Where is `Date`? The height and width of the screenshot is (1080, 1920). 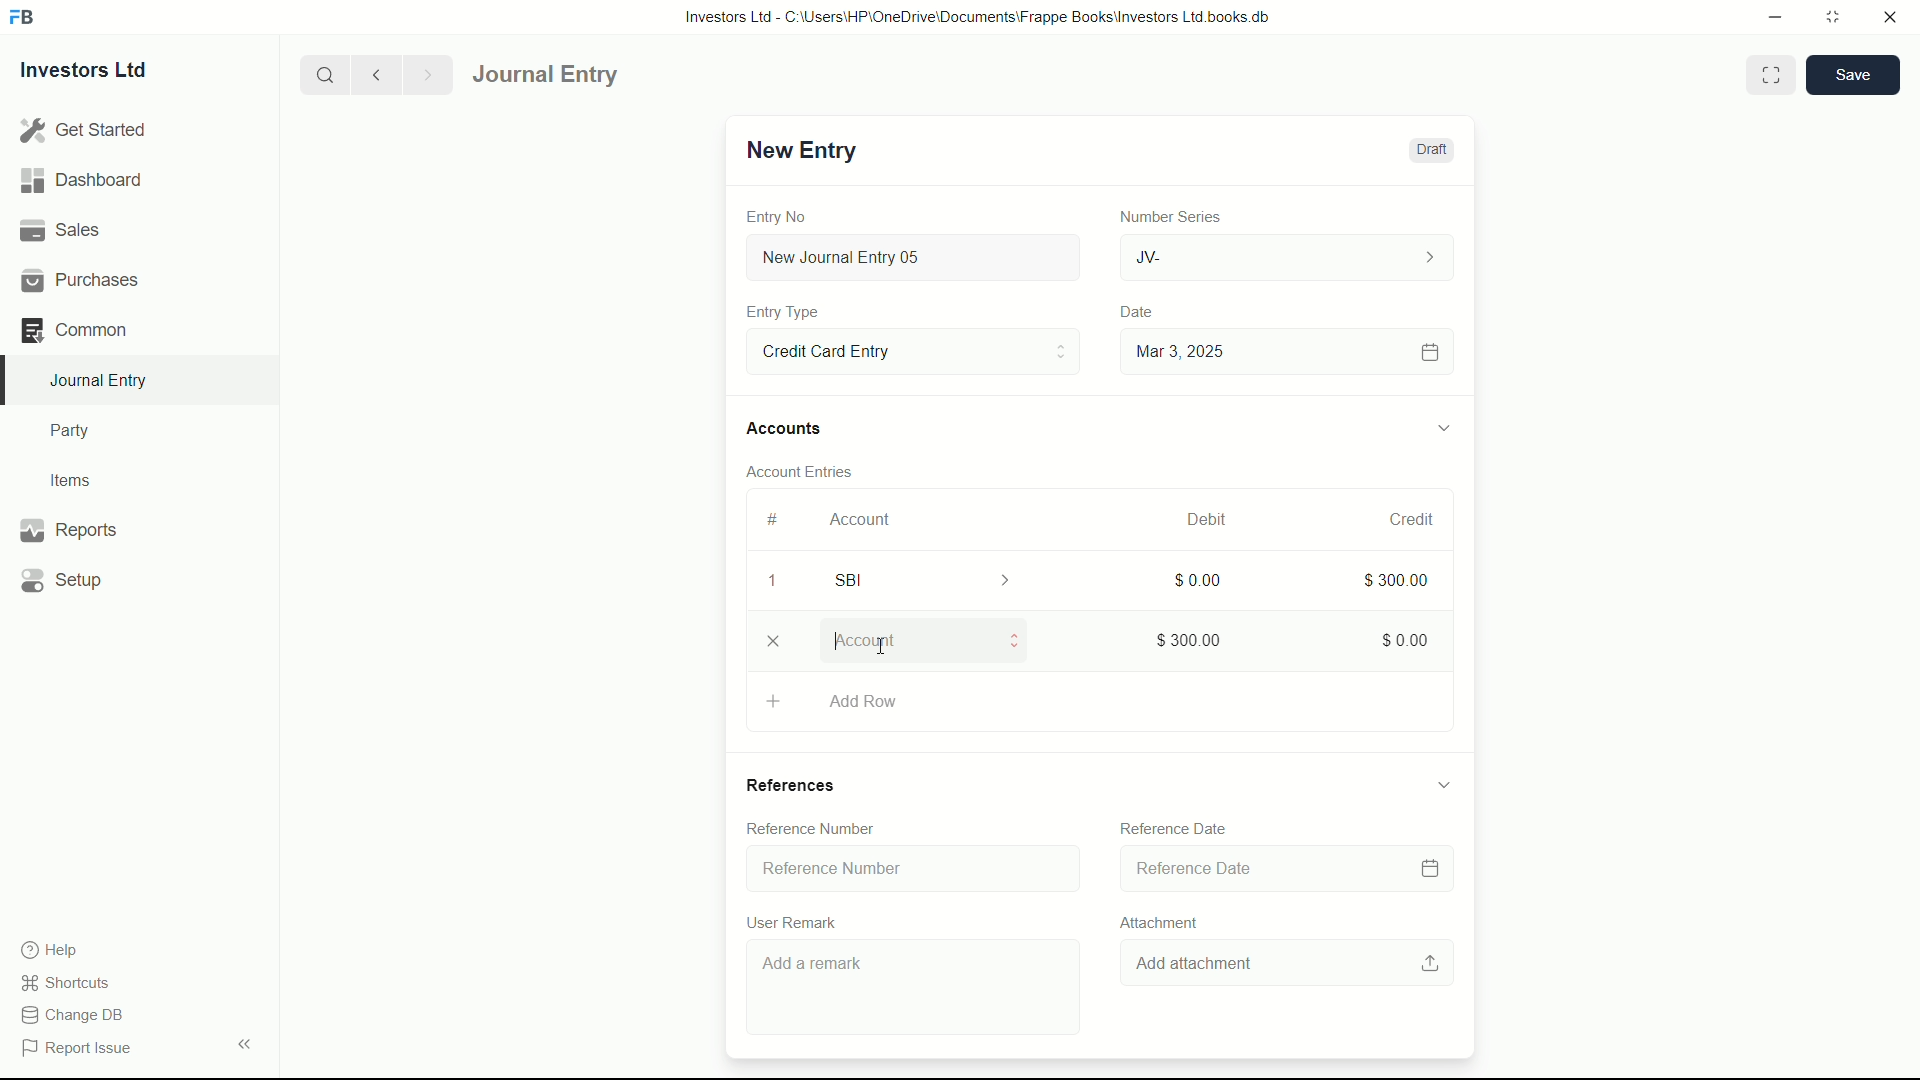 Date is located at coordinates (1139, 312).